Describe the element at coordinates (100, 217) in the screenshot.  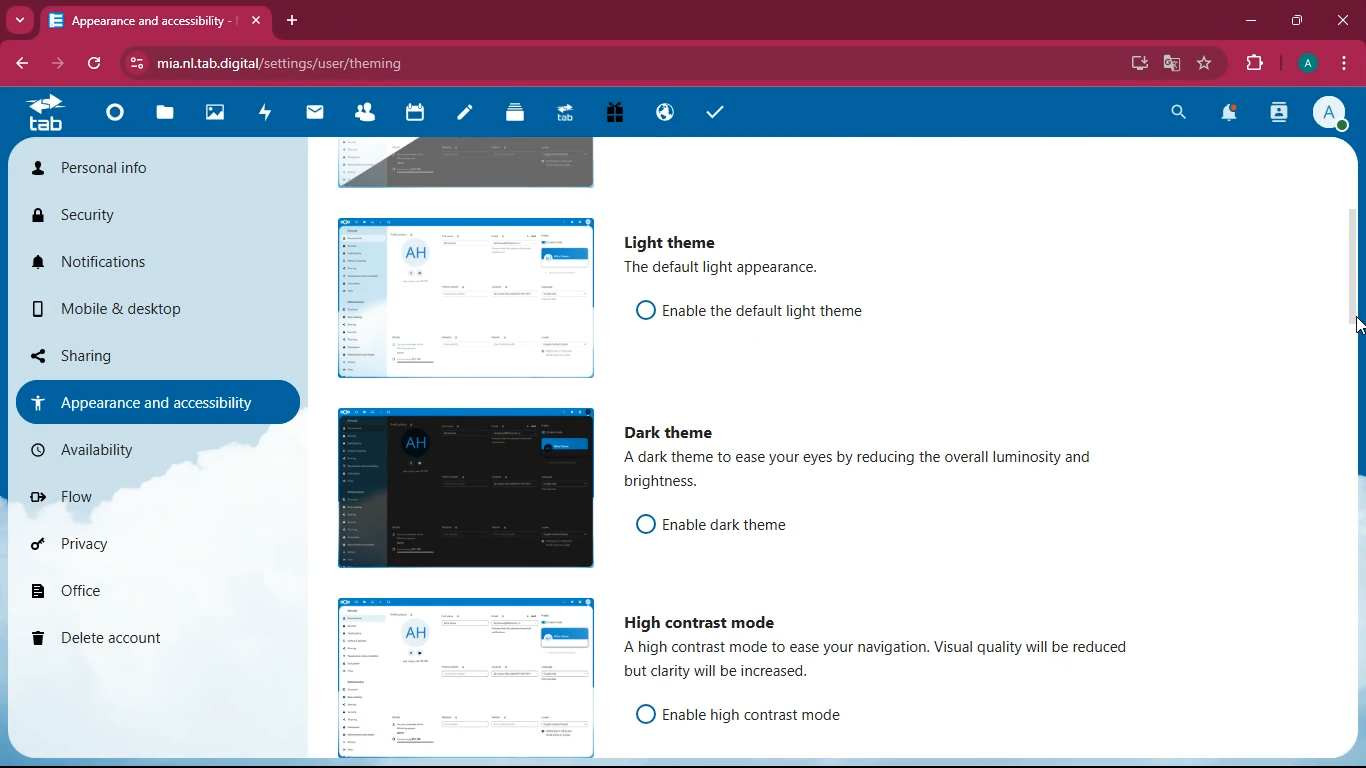
I see `security` at that location.